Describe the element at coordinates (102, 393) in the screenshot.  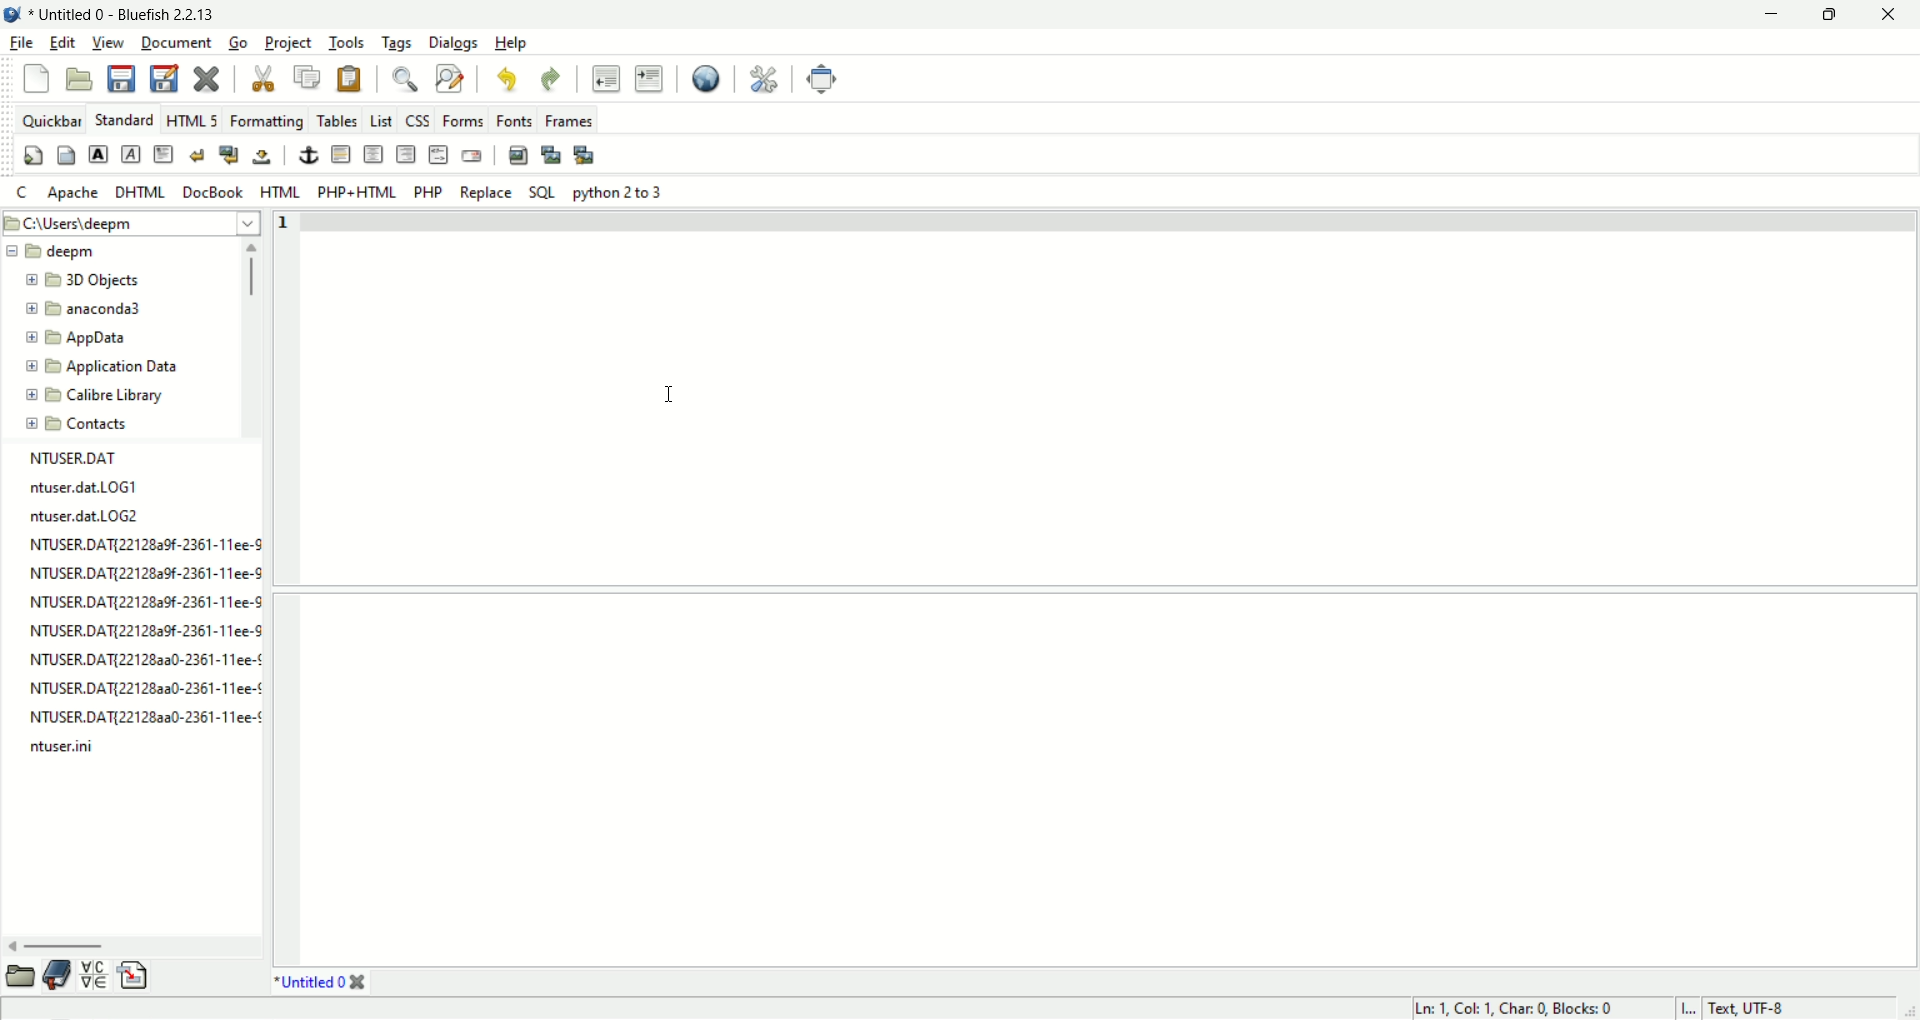
I see `folder name` at that location.